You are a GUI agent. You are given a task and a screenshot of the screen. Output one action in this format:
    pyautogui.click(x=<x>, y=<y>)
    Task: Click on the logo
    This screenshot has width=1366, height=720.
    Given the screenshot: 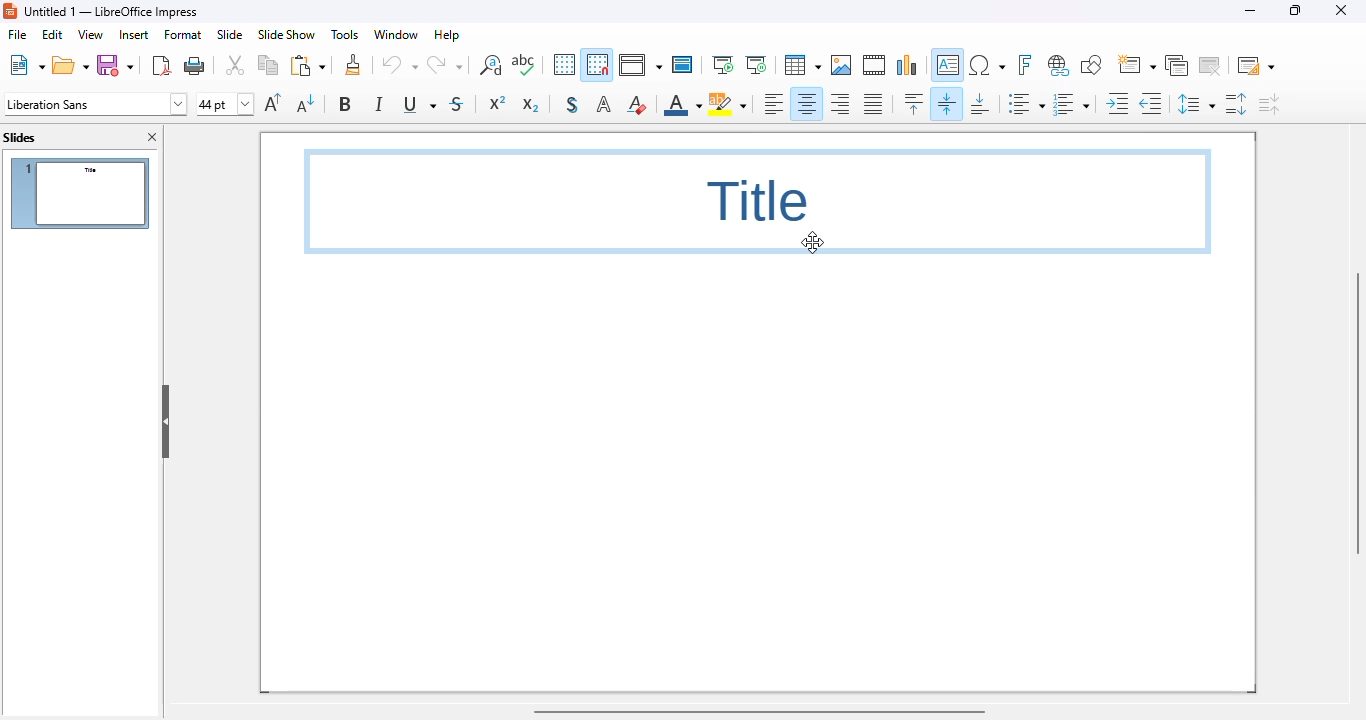 What is the action you would take?
    pyautogui.click(x=11, y=11)
    